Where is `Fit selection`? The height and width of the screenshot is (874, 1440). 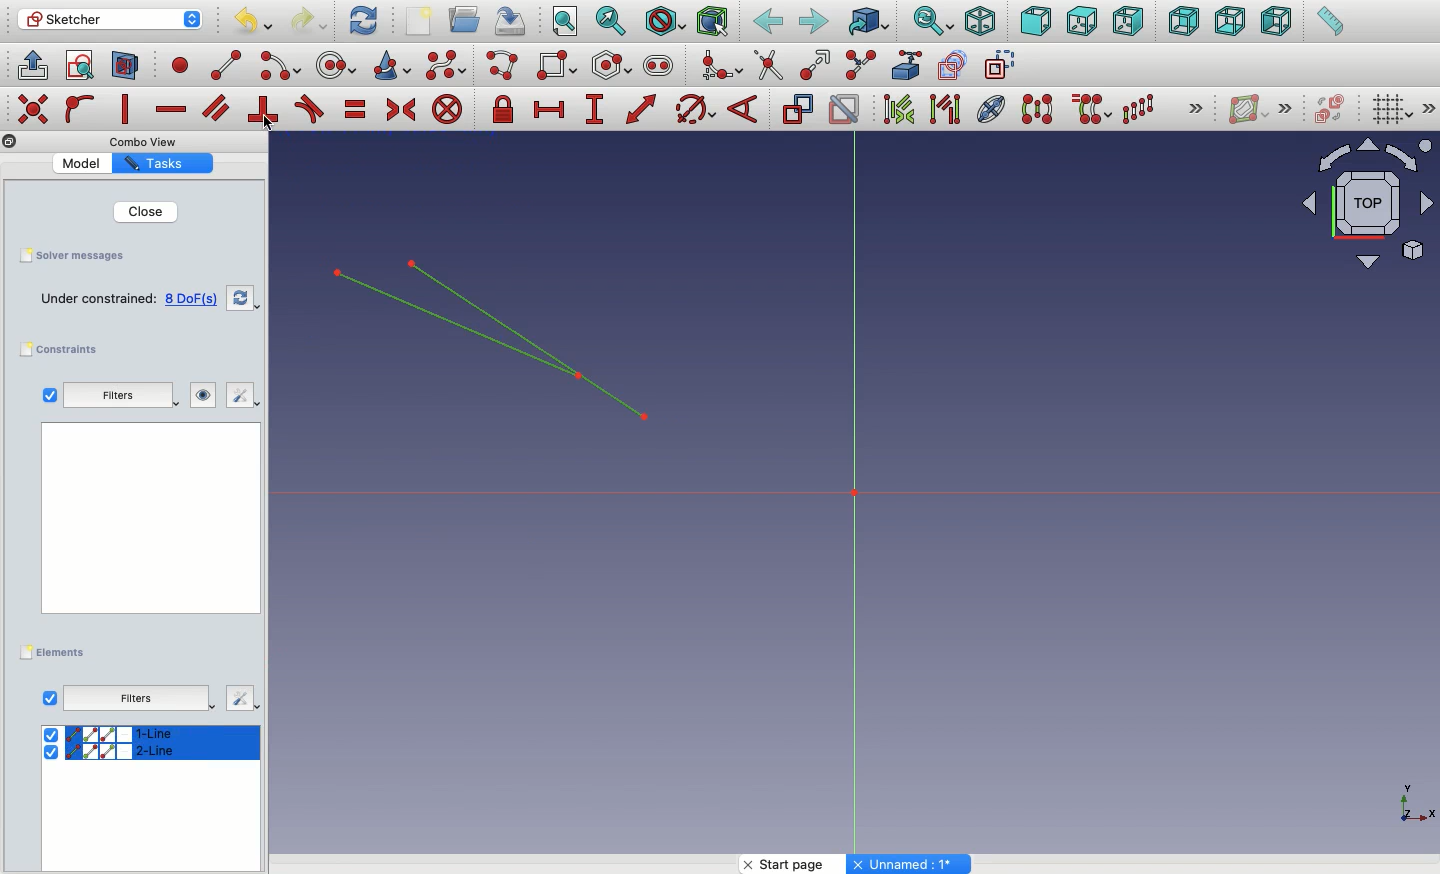
Fit selection is located at coordinates (613, 20).